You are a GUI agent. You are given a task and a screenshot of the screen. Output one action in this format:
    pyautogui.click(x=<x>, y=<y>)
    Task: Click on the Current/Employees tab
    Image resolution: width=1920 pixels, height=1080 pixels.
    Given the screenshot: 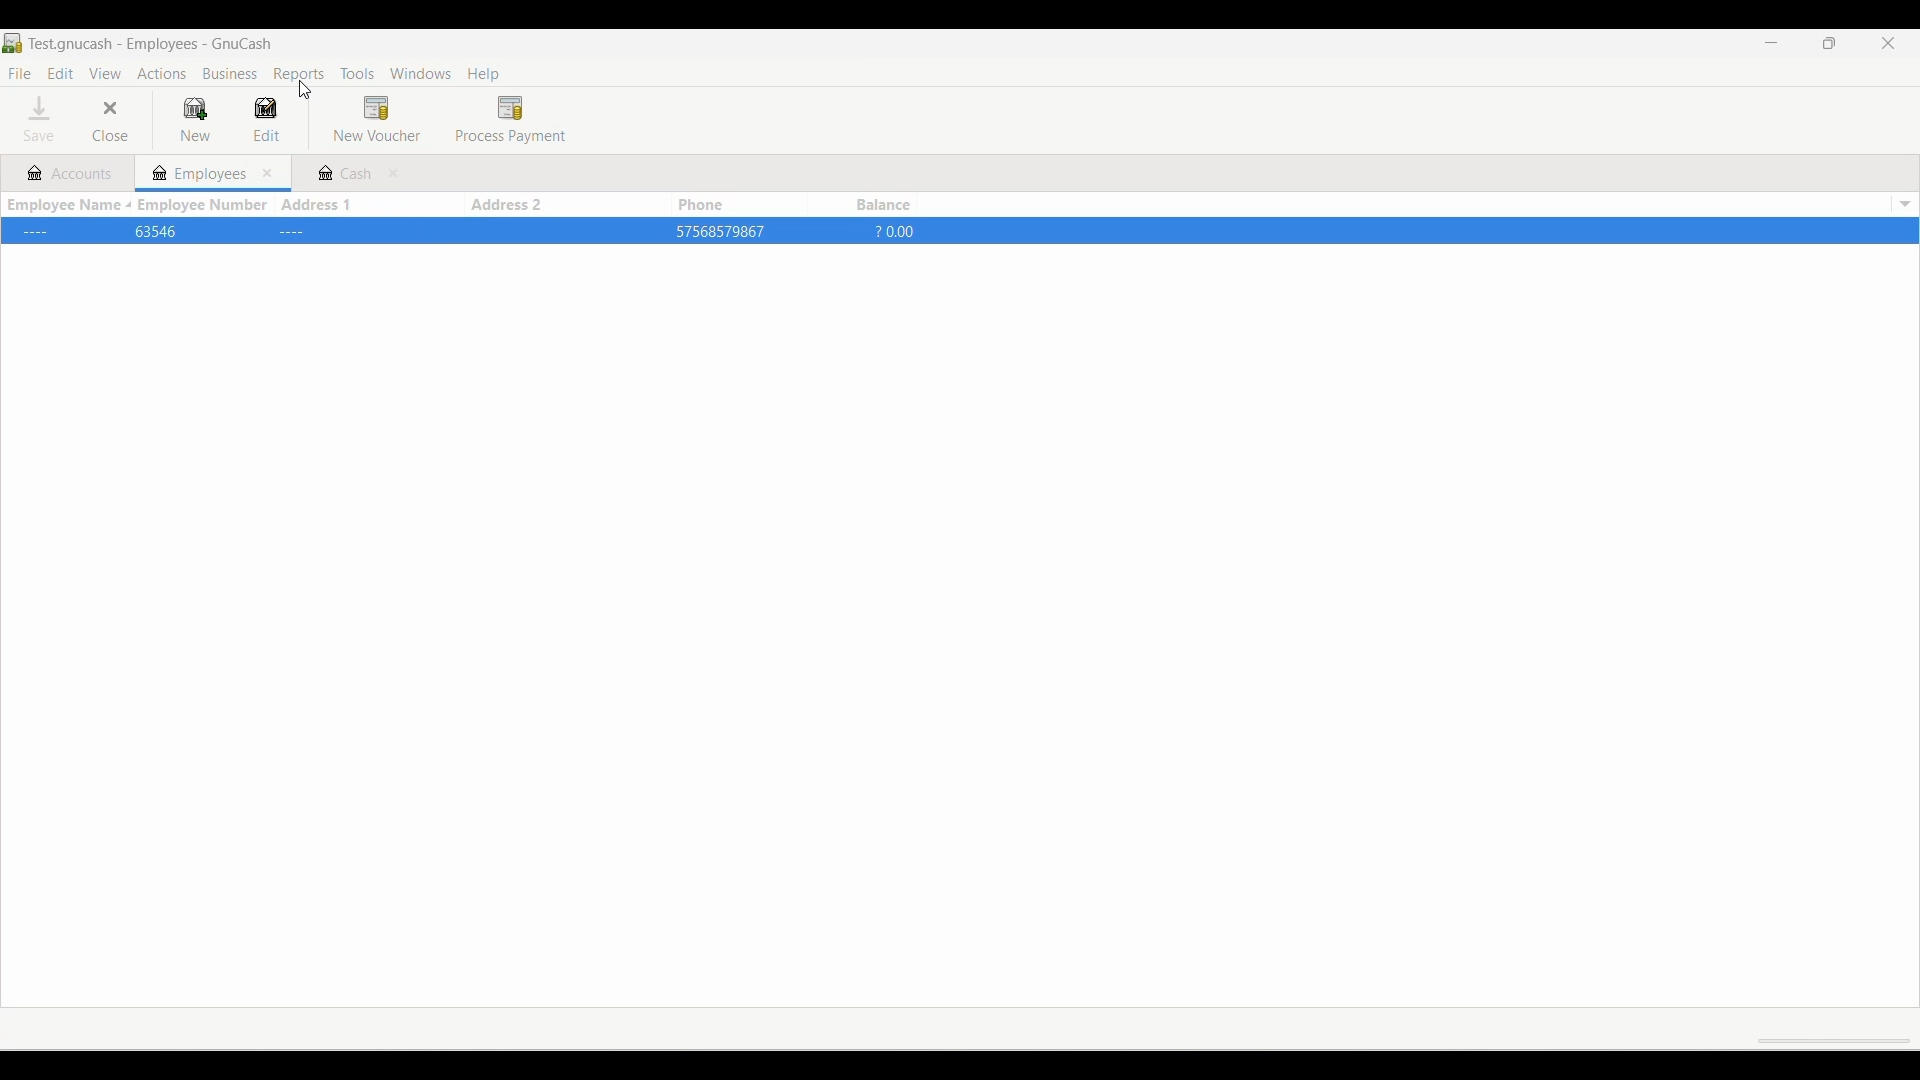 What is the action you would take?
    pyautogui.click(x=213, y=174)
    